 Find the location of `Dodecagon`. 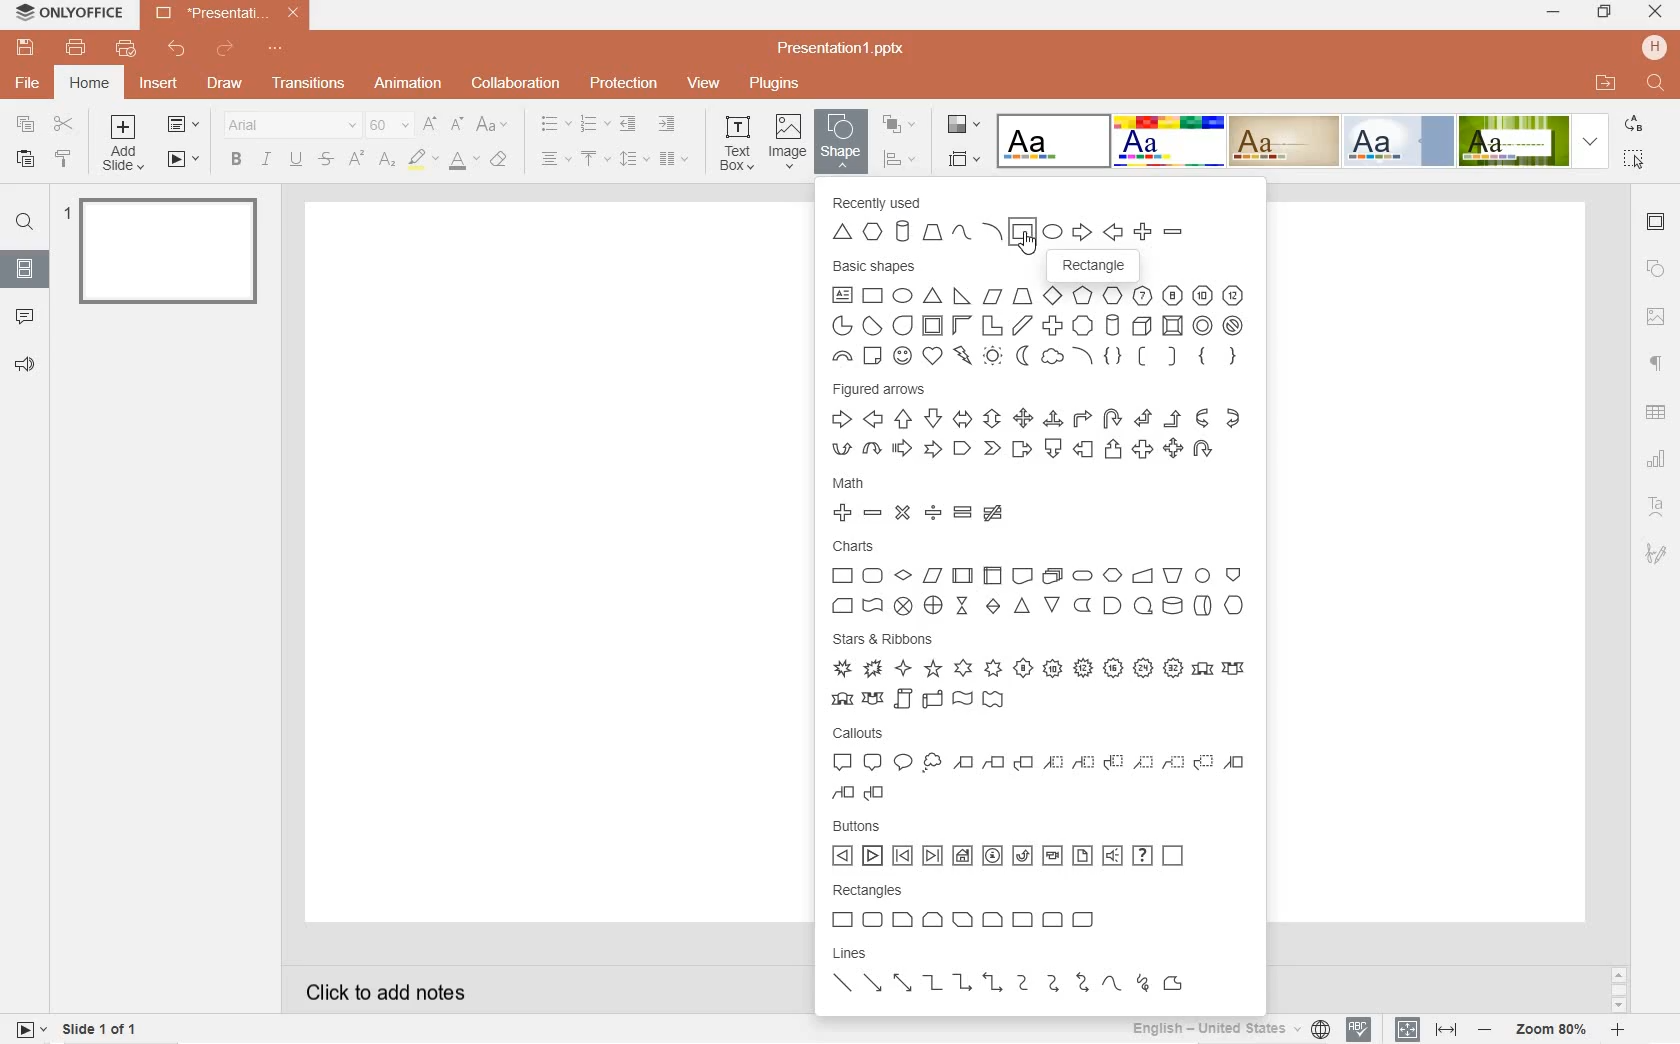

Dodecagon is located at coordinates (1232, 297).